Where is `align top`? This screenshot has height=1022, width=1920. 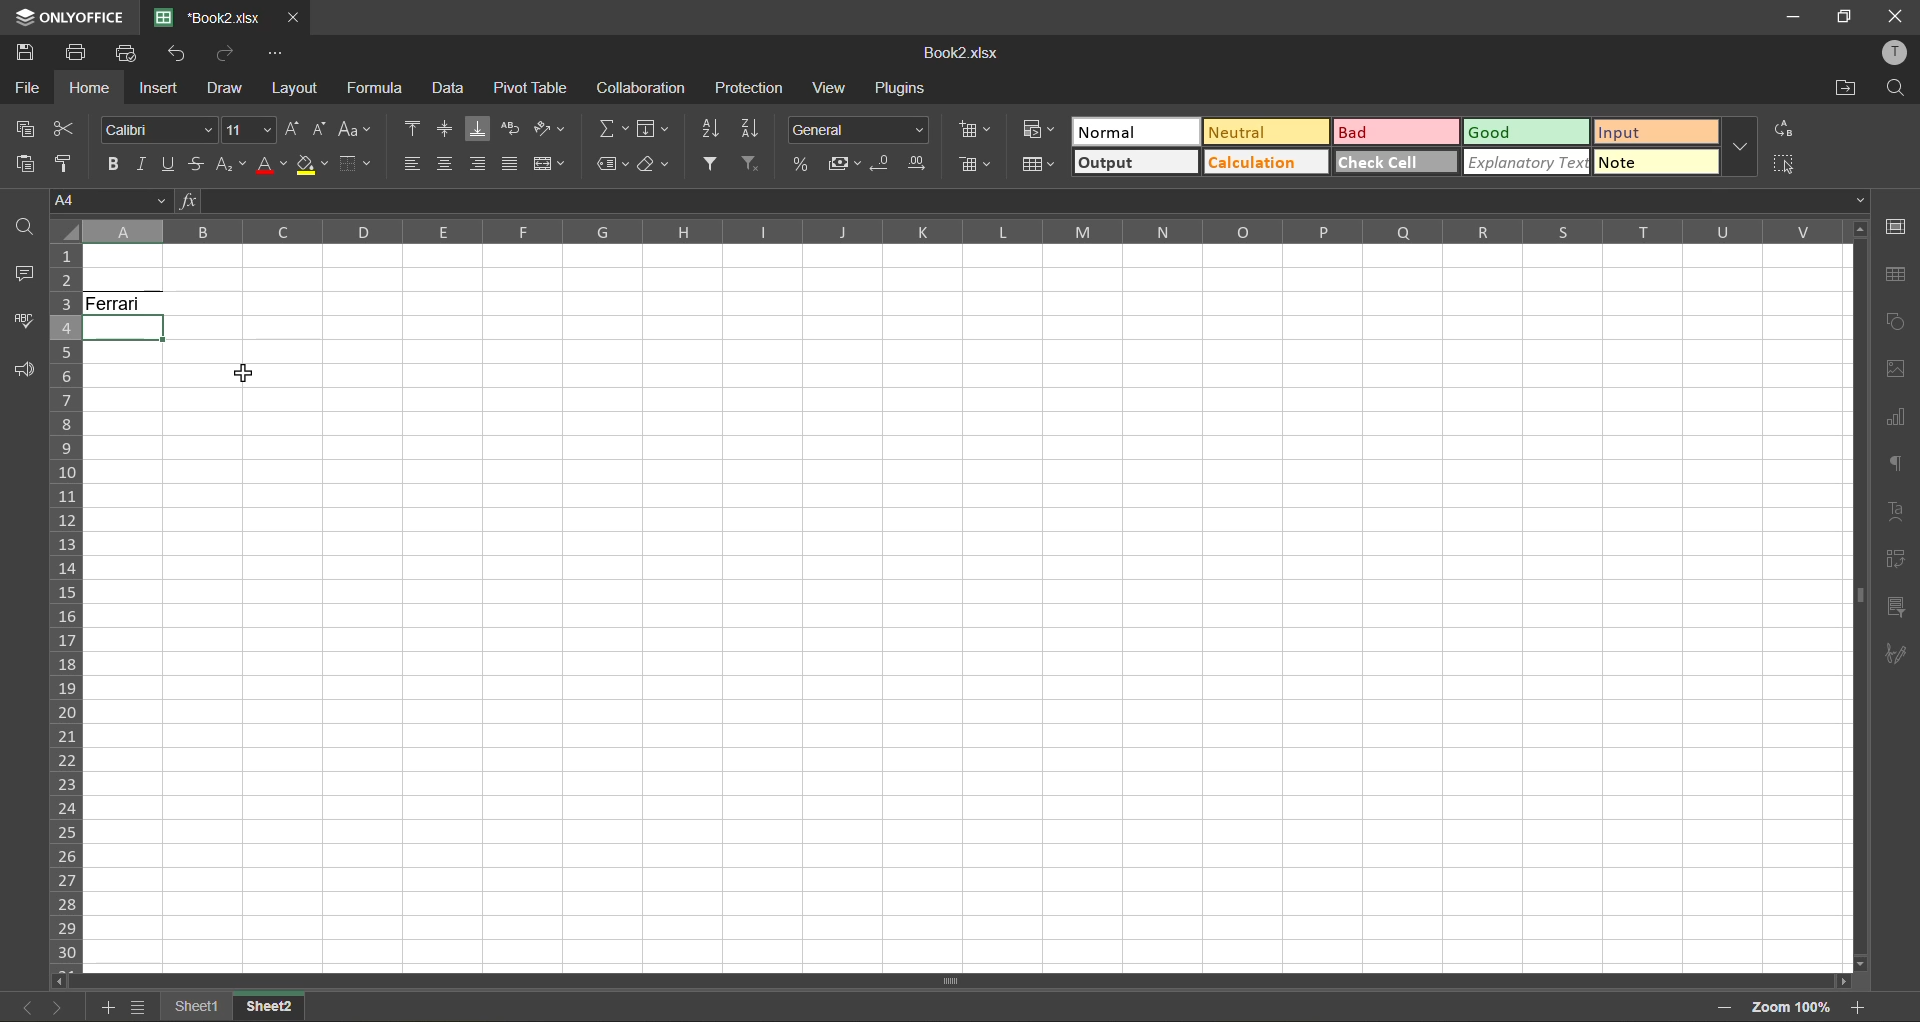 align top is located at coordinates (413, 128).